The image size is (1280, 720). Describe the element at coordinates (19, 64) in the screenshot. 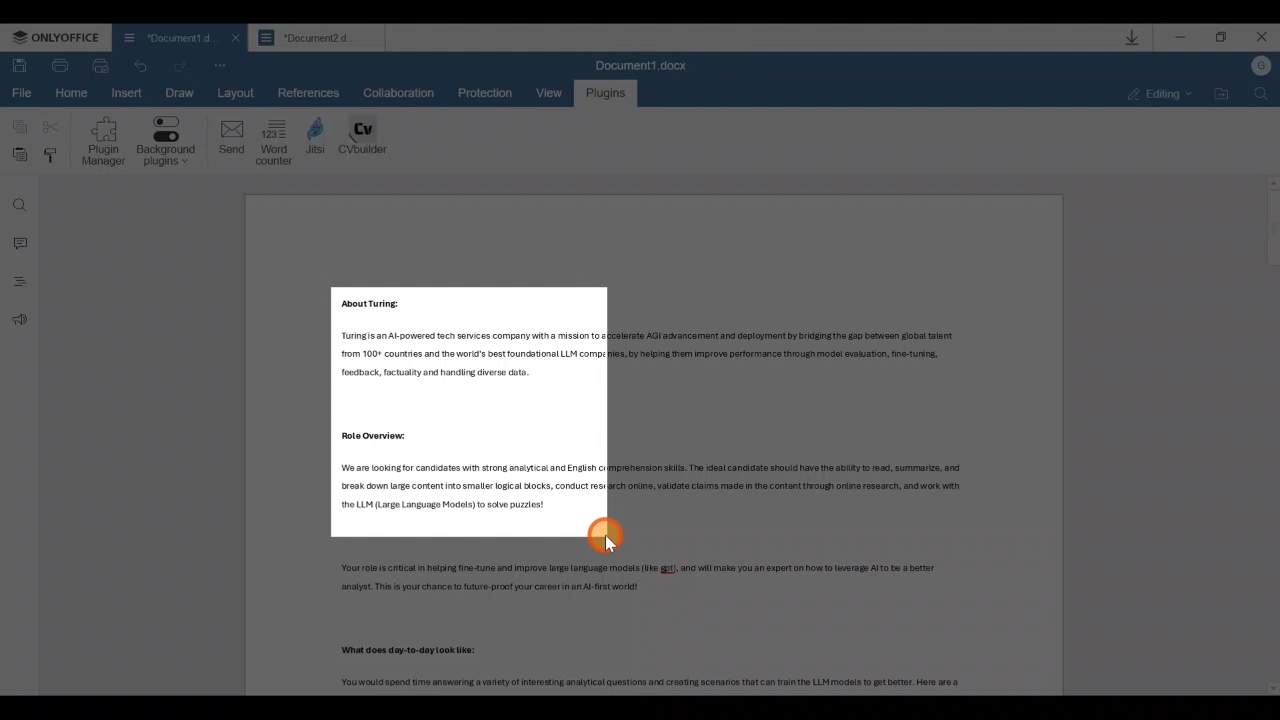

I see `Save` at that location.